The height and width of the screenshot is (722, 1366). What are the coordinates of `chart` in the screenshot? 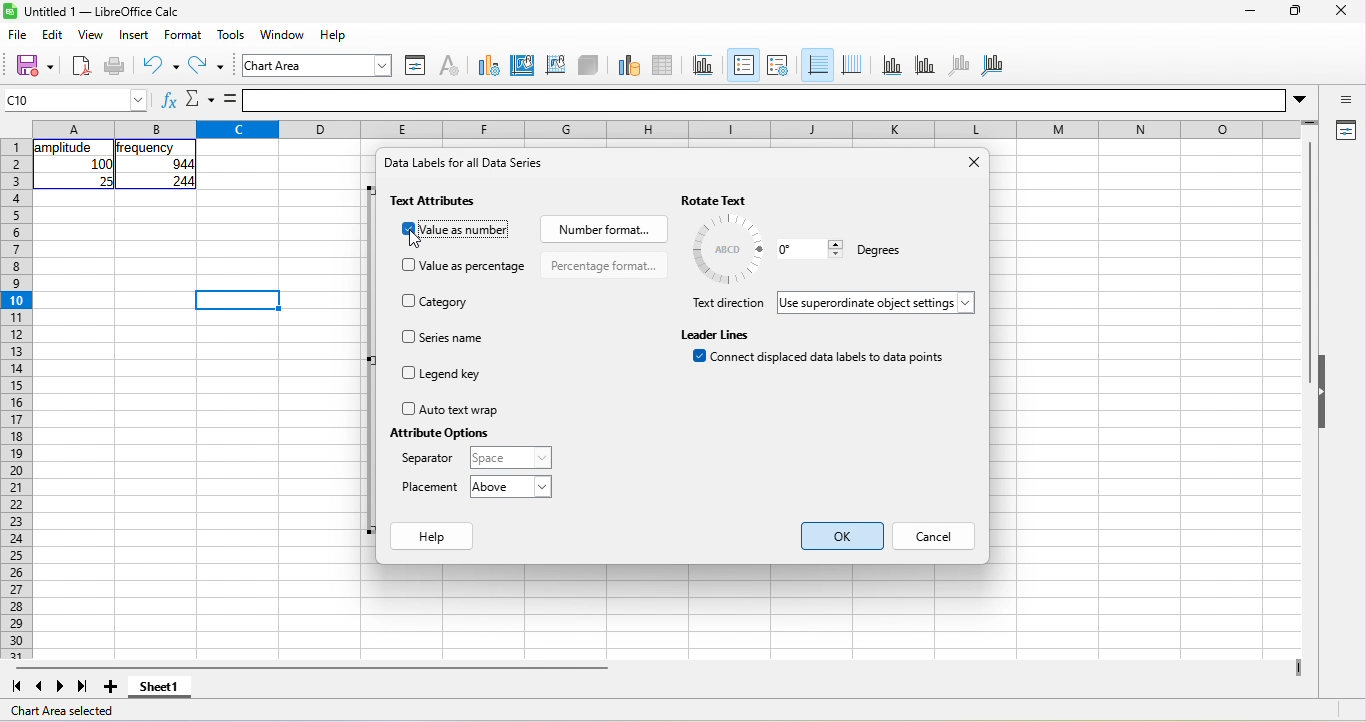 It's located at (319, 65).